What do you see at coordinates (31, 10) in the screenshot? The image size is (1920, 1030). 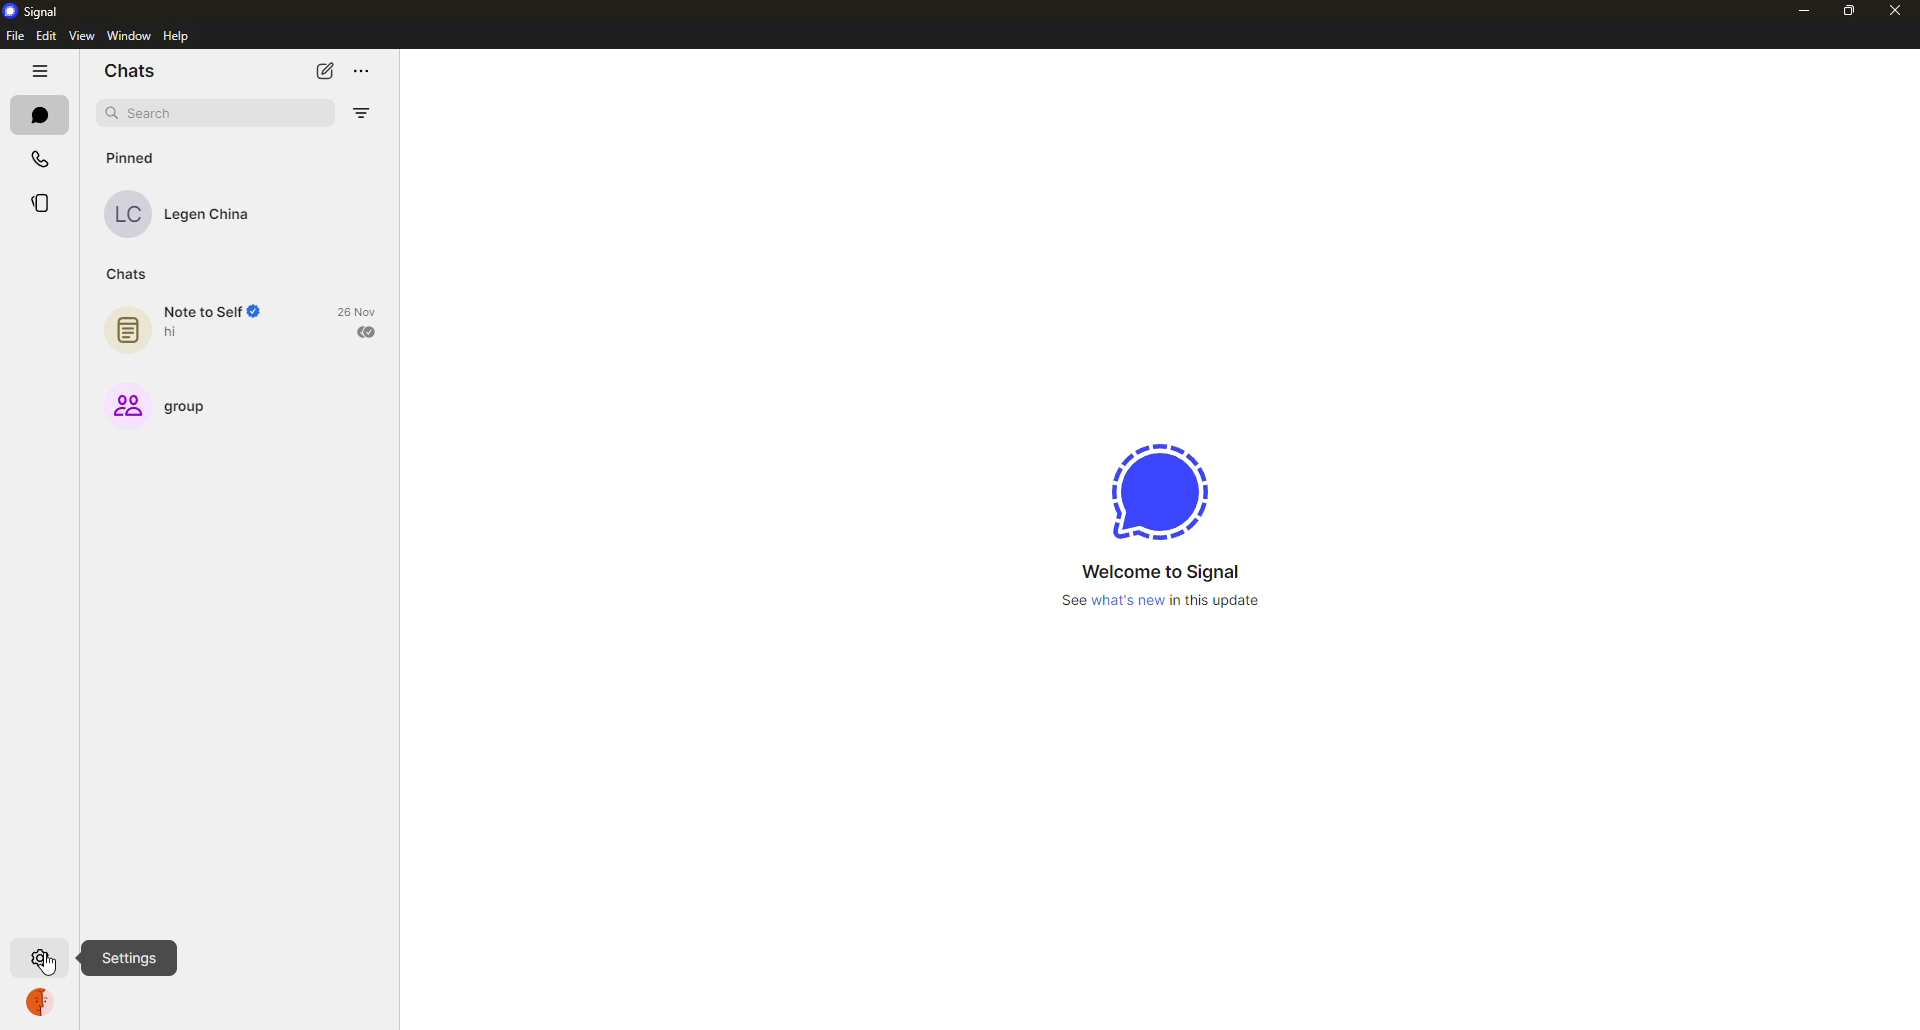 I see `signal` at bounding box center [31, 10].